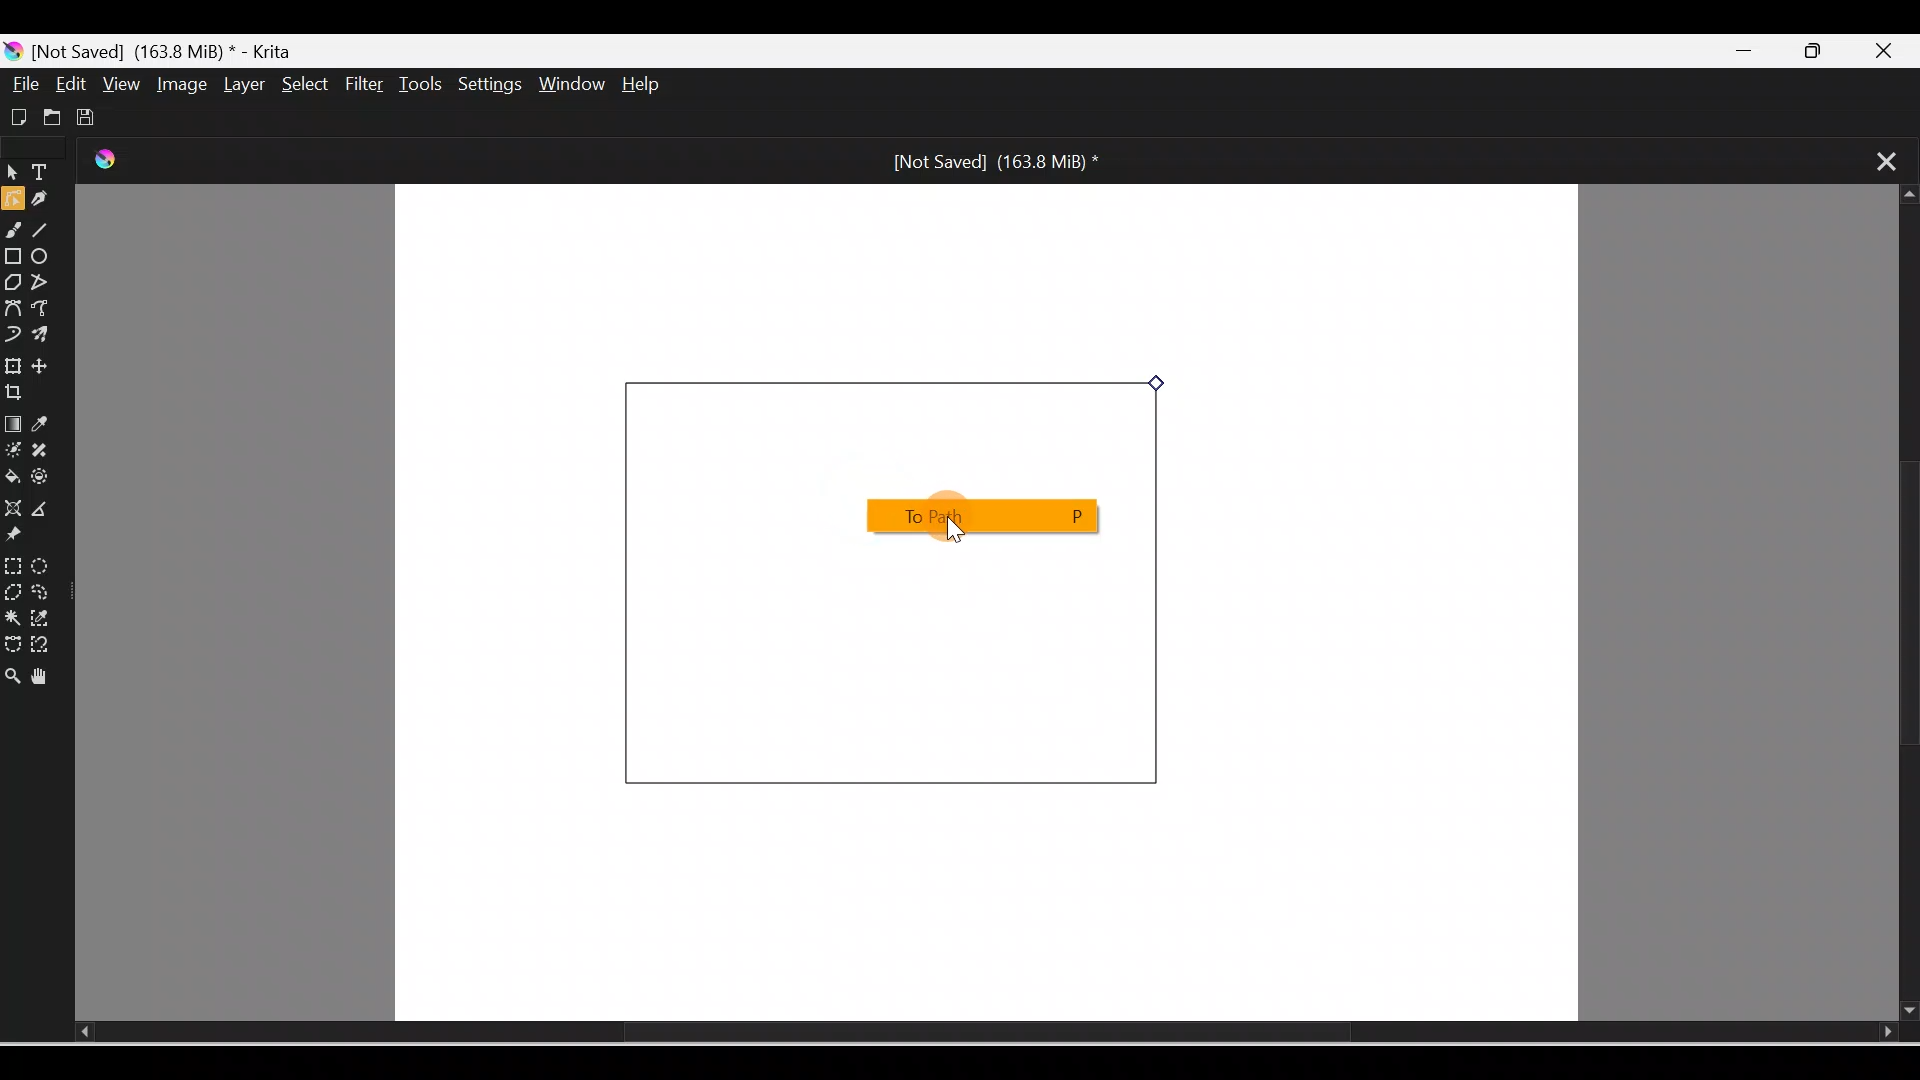  Describe the element at coordinates (424, 84) in the screenshot. I see `Tools` at that location.